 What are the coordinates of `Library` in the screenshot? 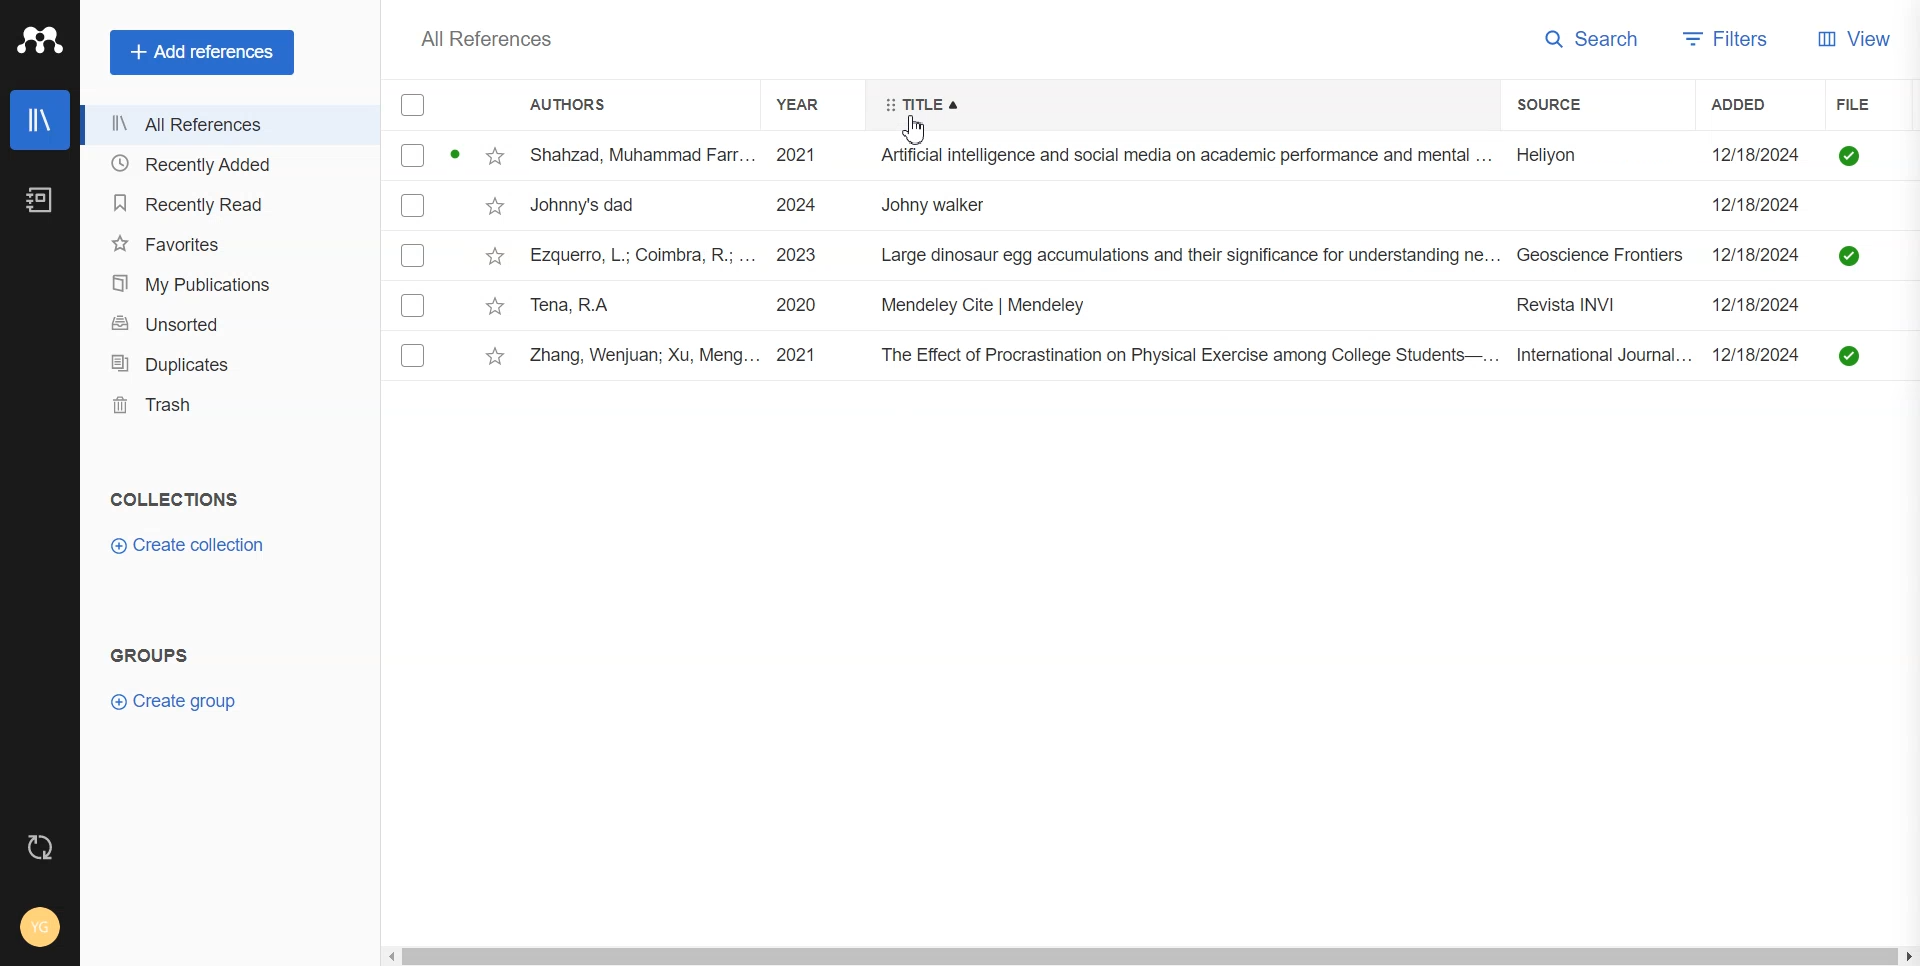 It's located at (39, 120).